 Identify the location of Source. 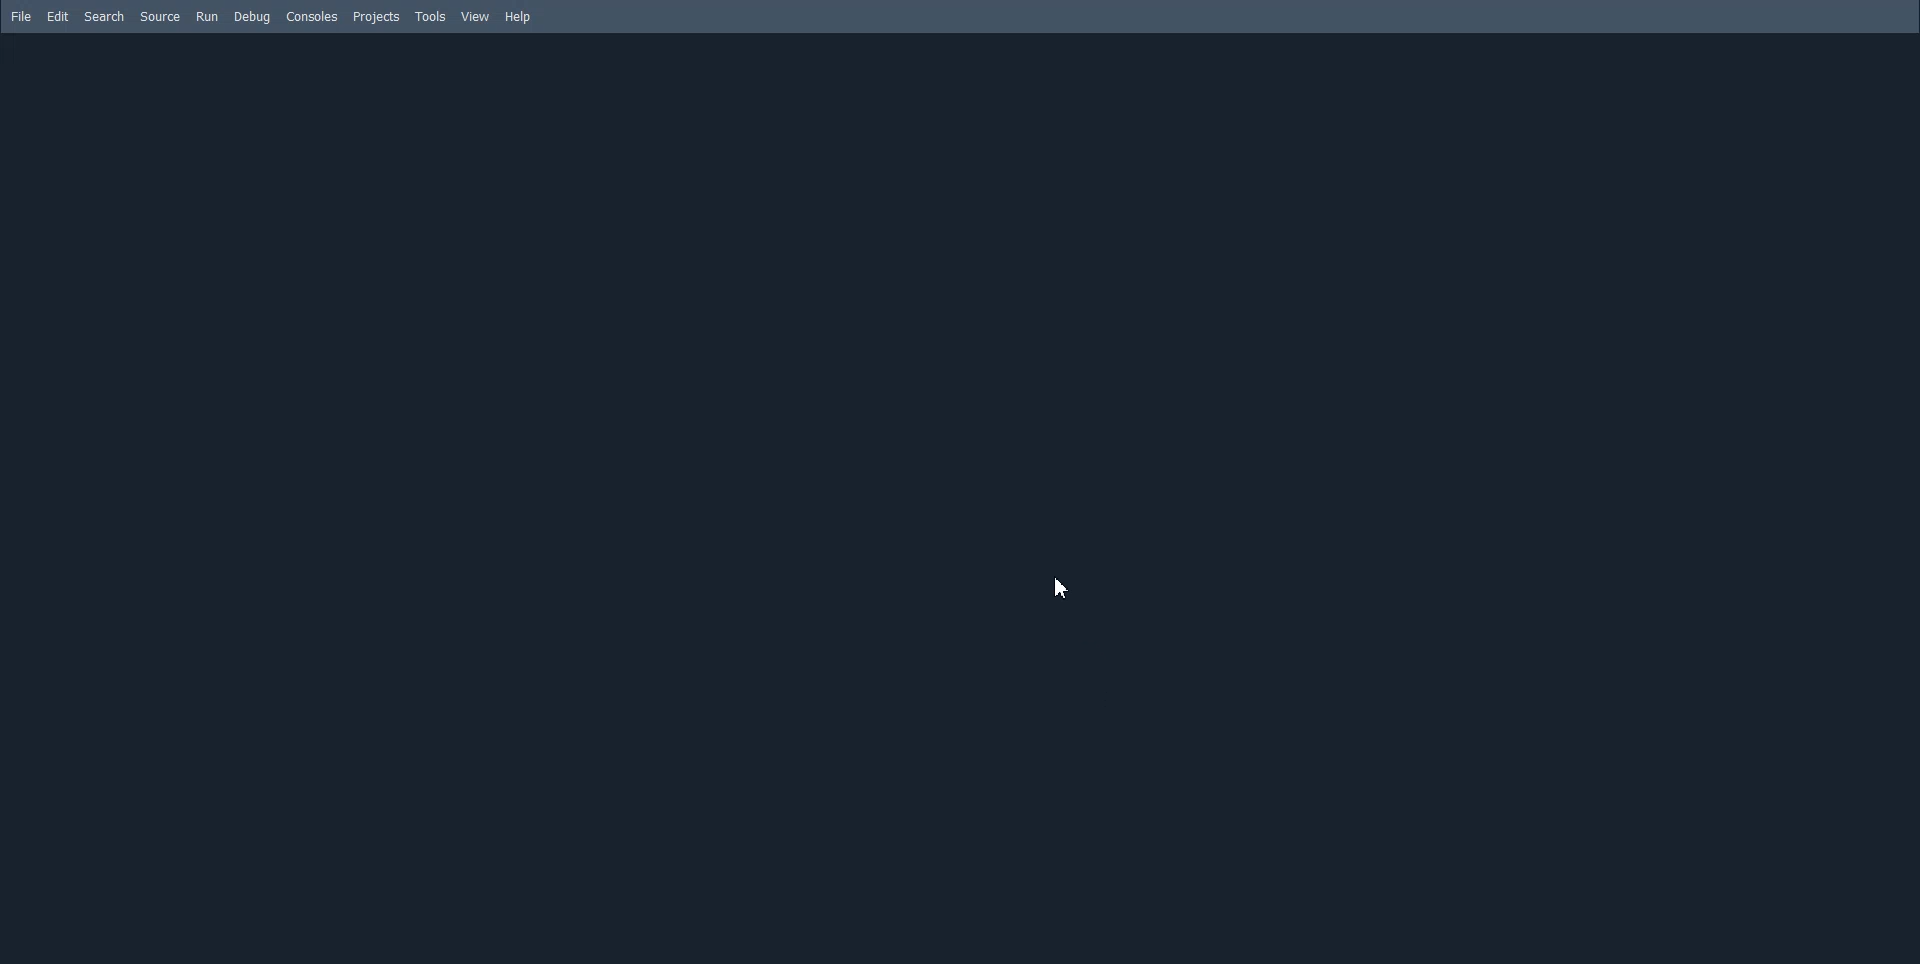
(161, 16).